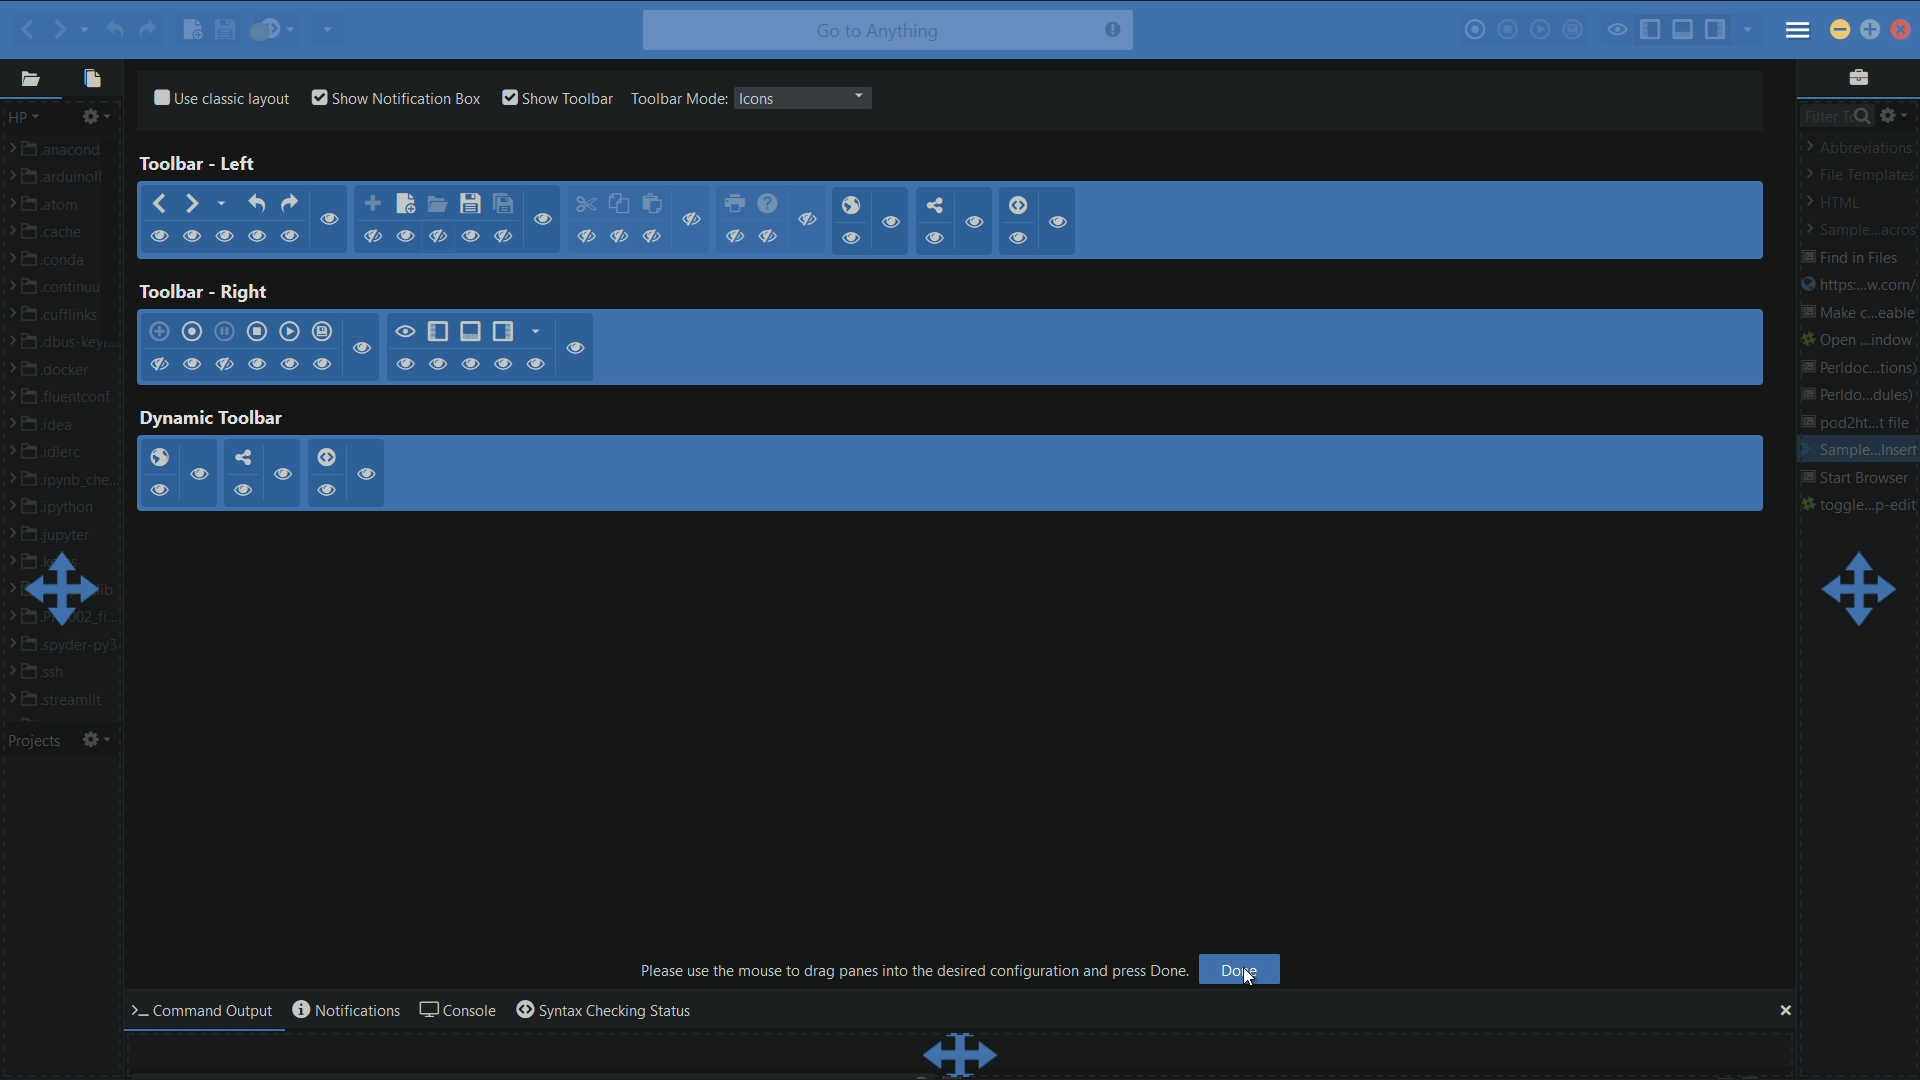 The height and width of the screenshot is (1080, 1920). What do you see at coordinates (256, 363) in the screenshot?
I see `hide/show` at bounding box center [256, 363].